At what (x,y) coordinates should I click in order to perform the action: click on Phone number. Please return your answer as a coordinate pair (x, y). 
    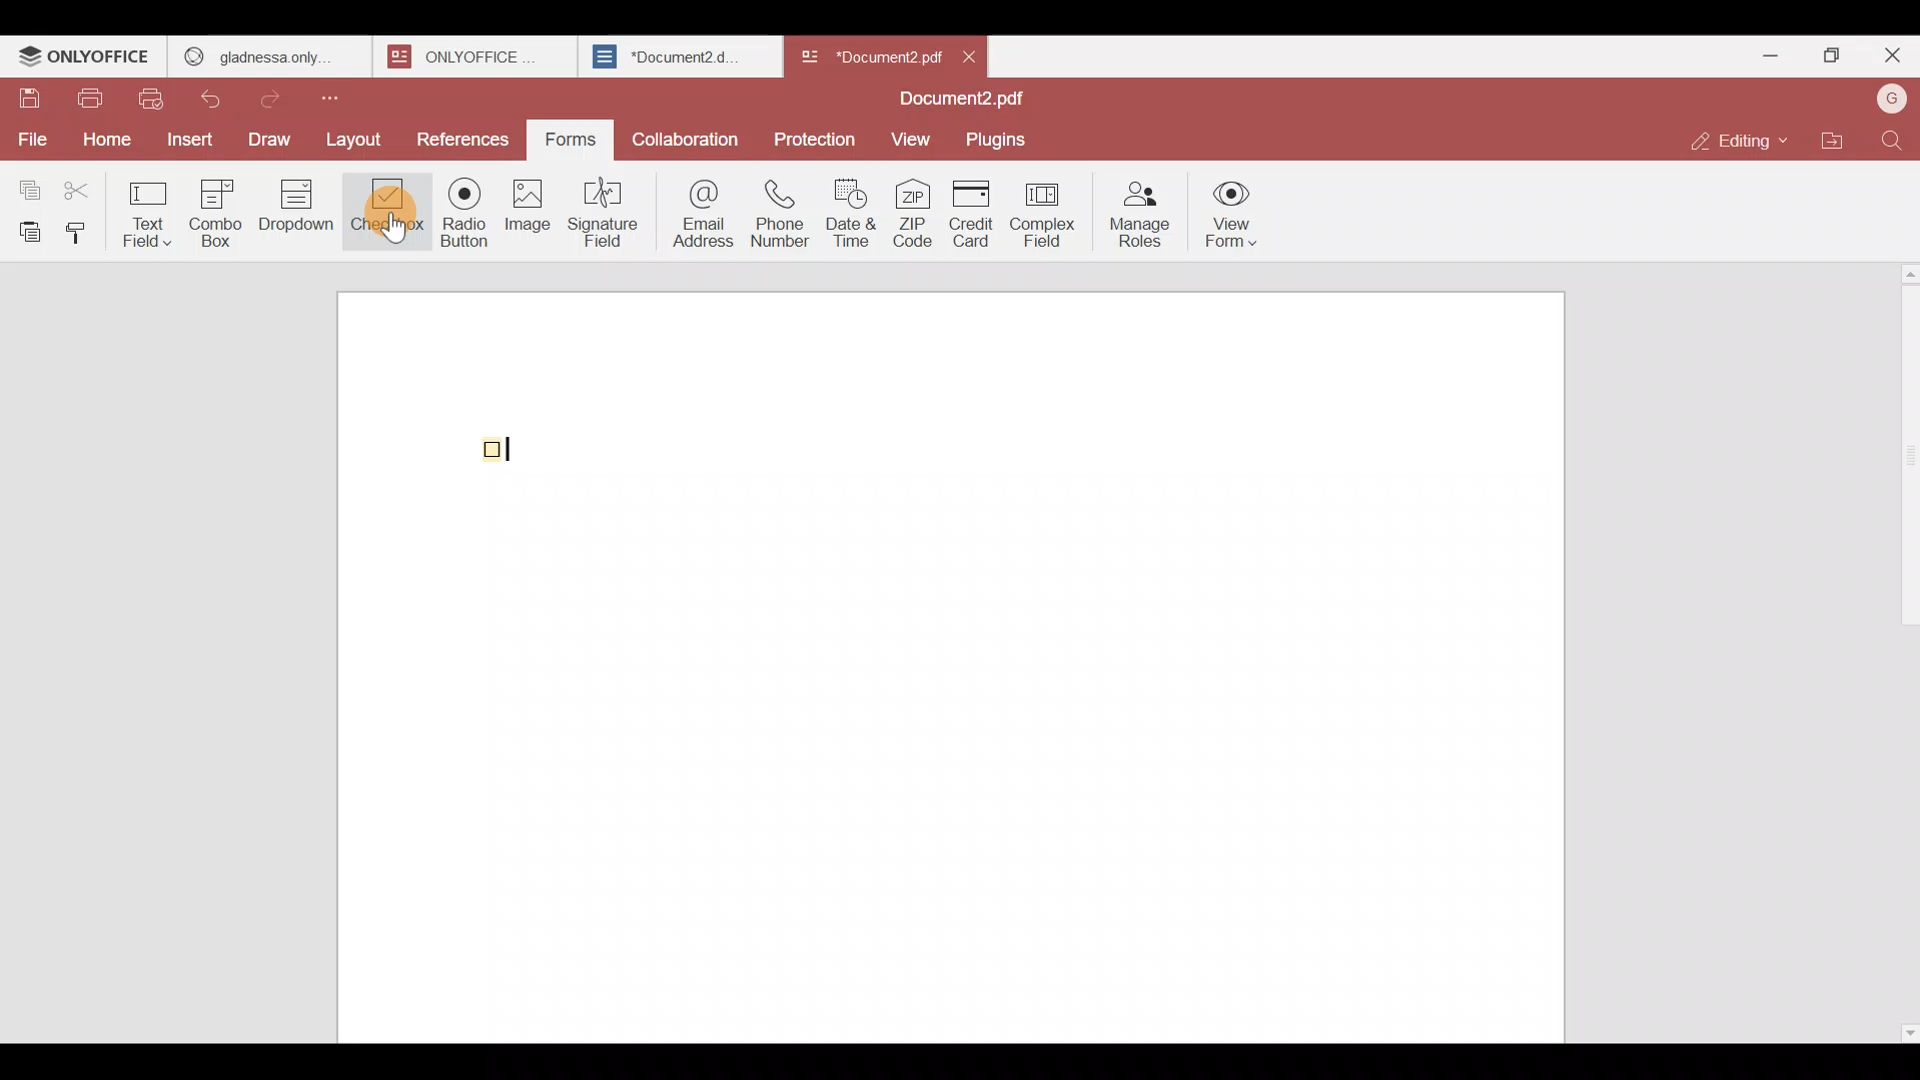
    Looking at the image, I should click on (782, 214).